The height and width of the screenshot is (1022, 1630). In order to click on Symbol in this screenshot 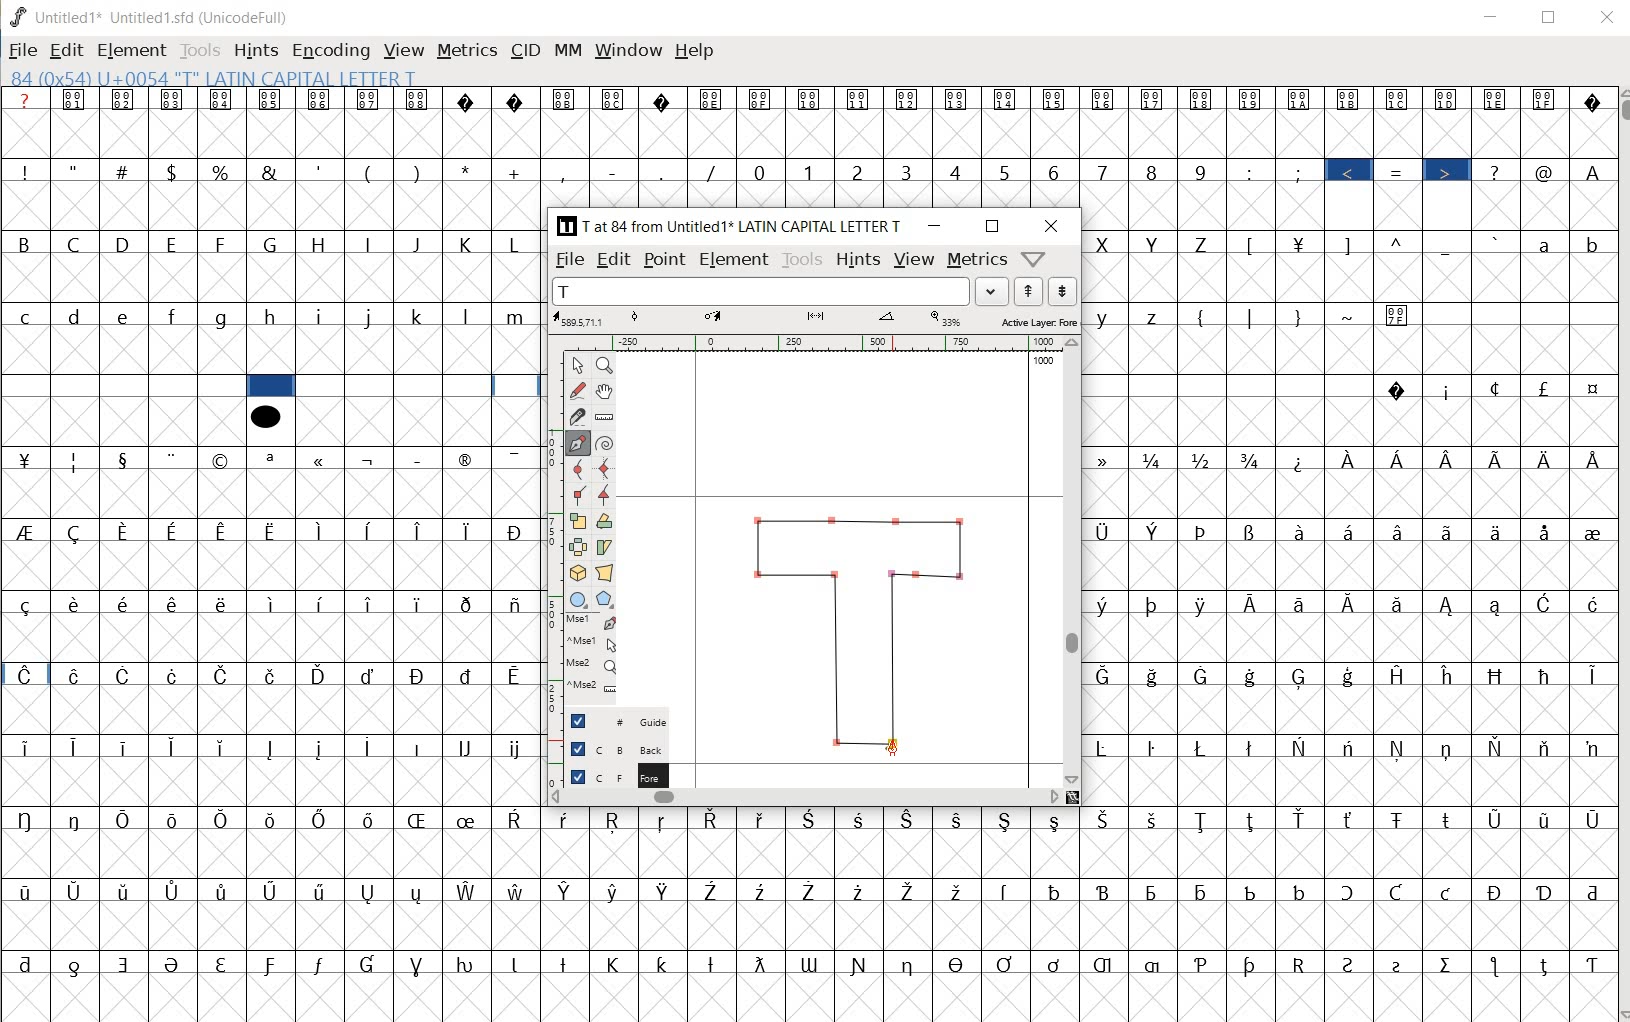, I will do `click(125, 892)`.